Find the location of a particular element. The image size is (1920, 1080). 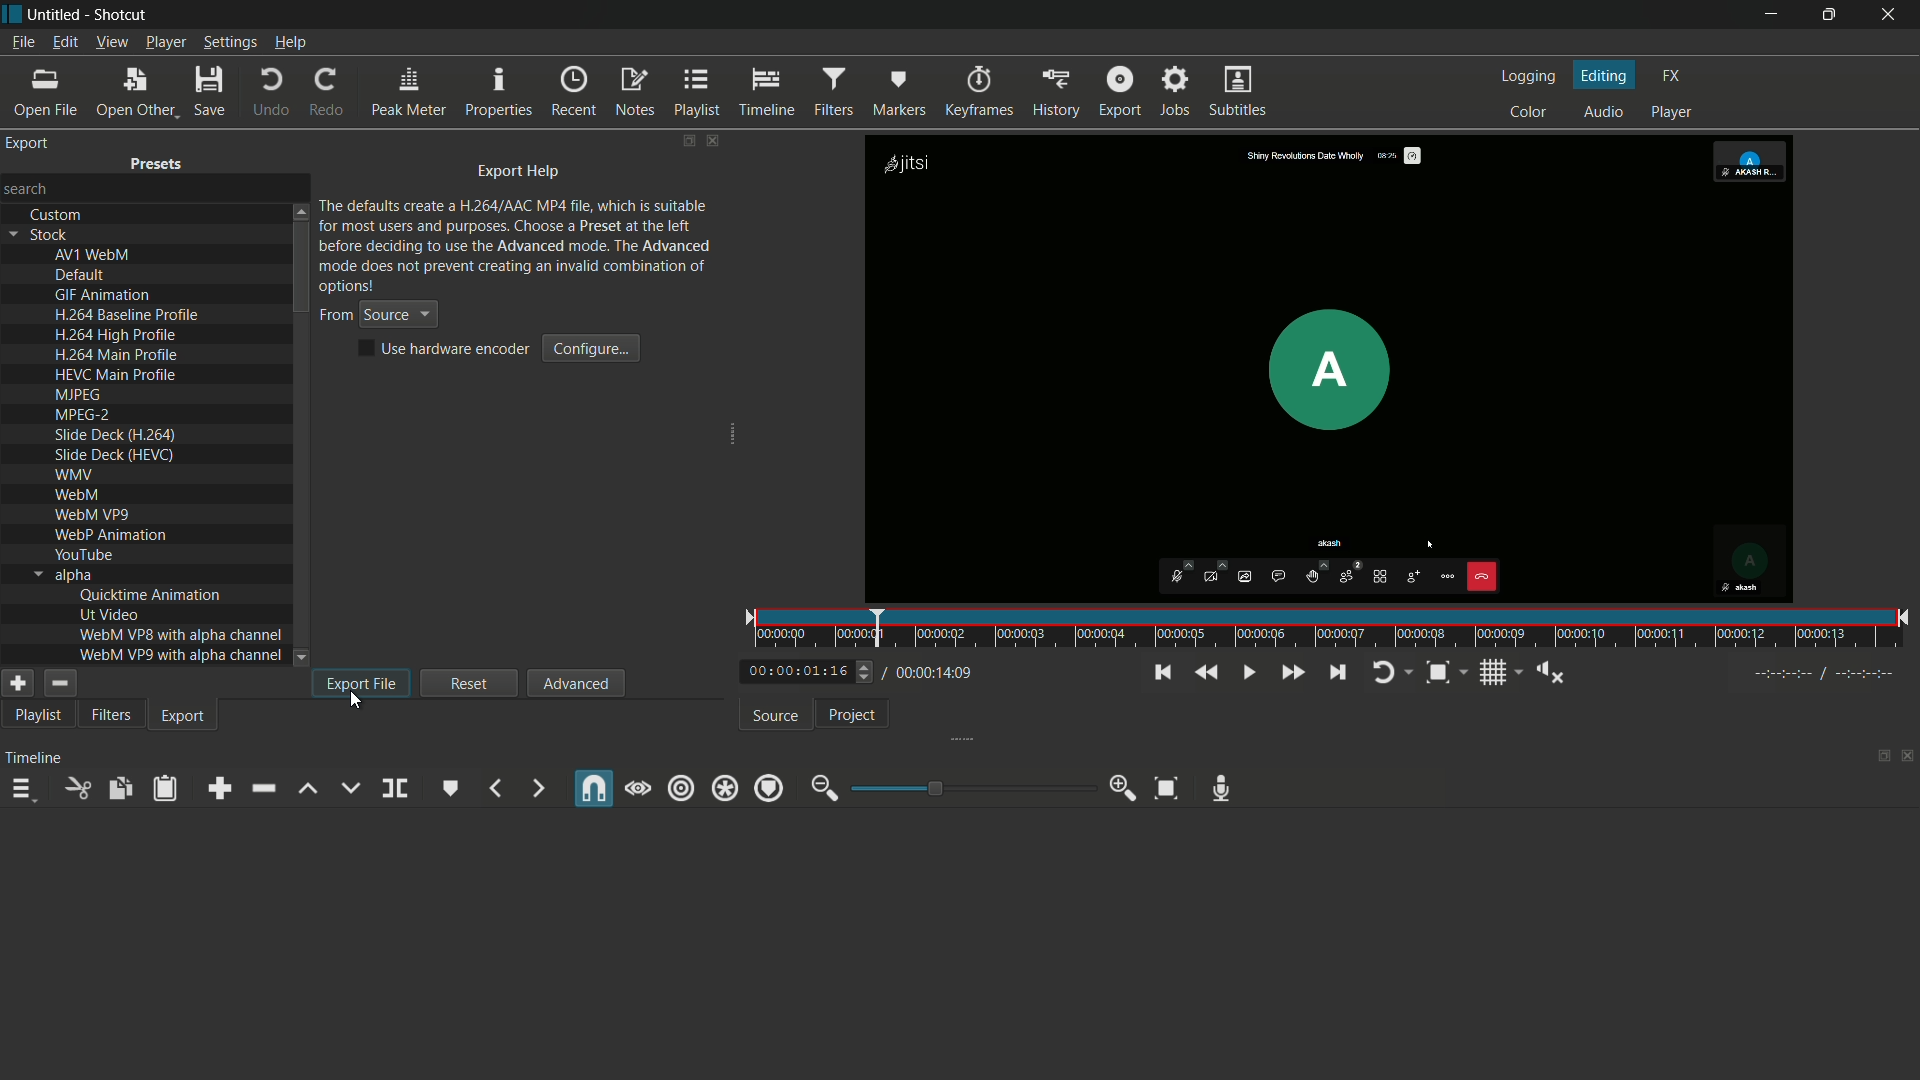

subtitles is located at coordinates (1238, 92).